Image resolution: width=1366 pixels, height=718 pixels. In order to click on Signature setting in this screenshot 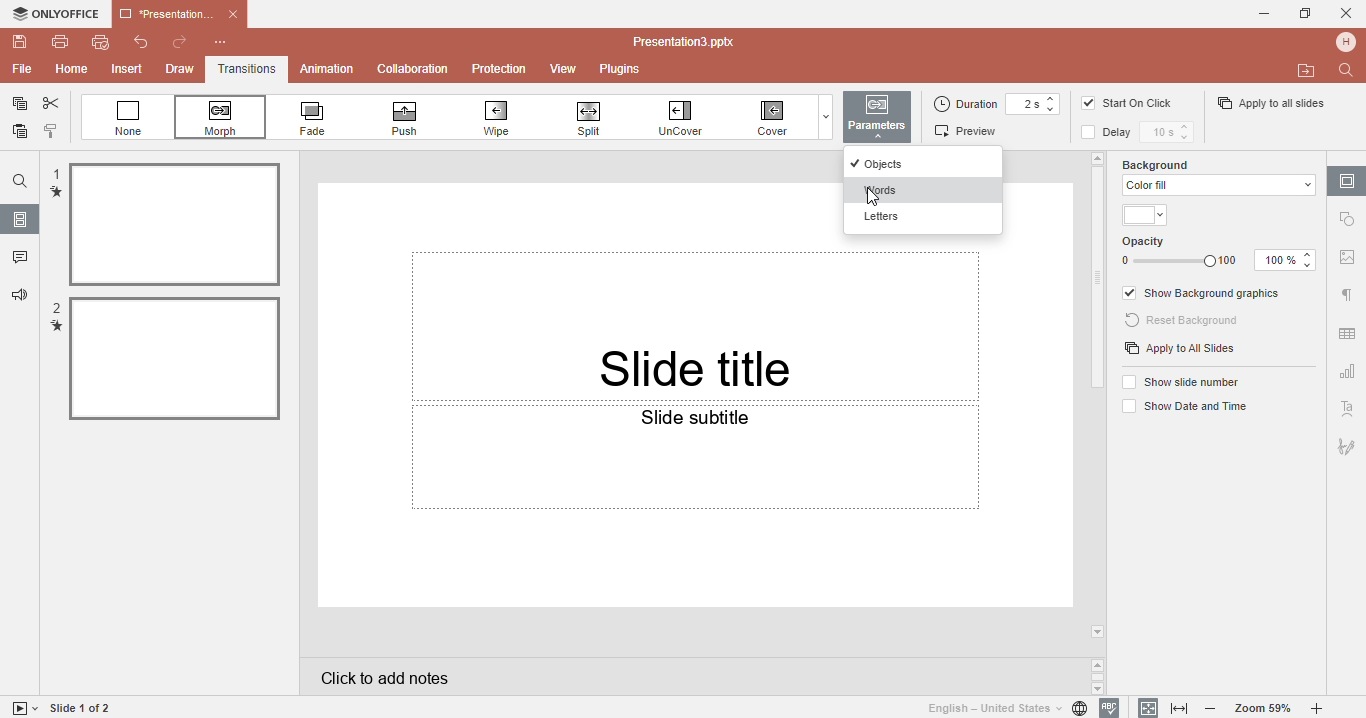, I will do `click(1346, 443)`.